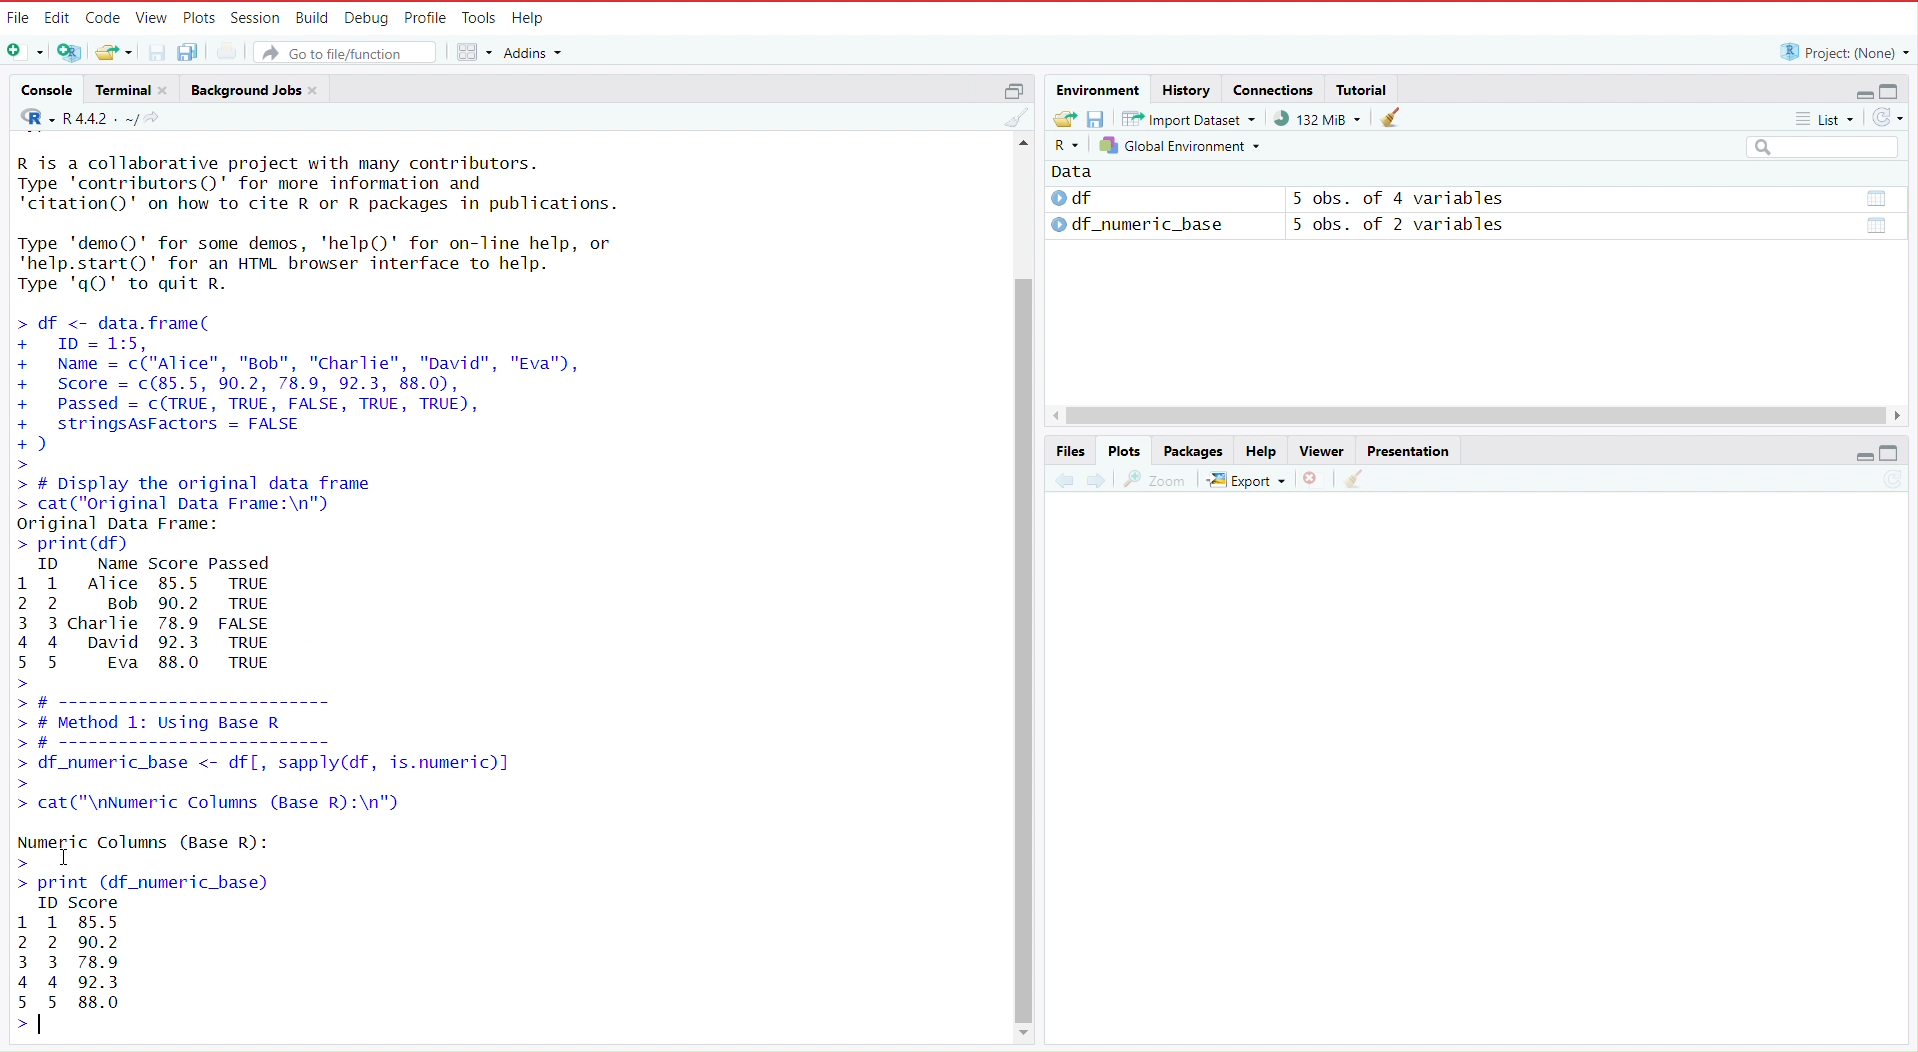 The width and height of the screenshot is (1918, 1052). What do you see at coordinates (102, 14) in the screenshot?
I see `Code` at bounding box center [102, 14].